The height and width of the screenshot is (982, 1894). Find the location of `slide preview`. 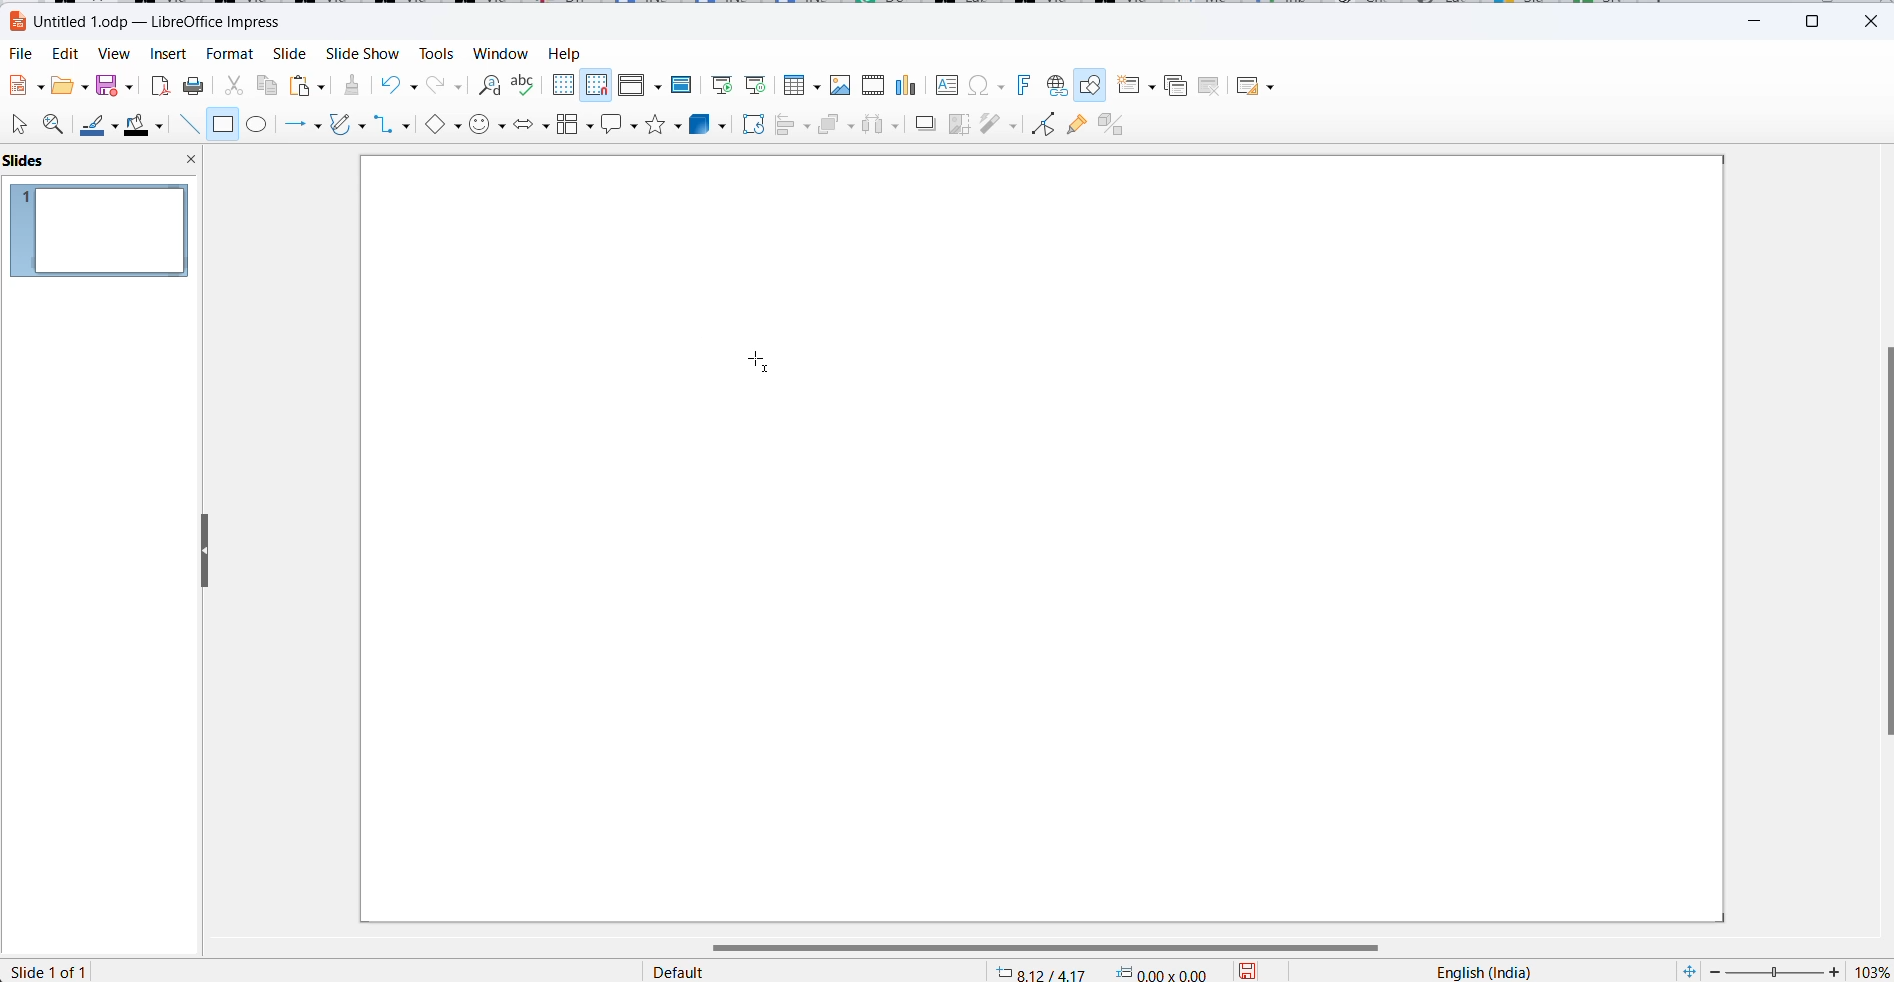

slide preview is located at coordinates (98, 231).